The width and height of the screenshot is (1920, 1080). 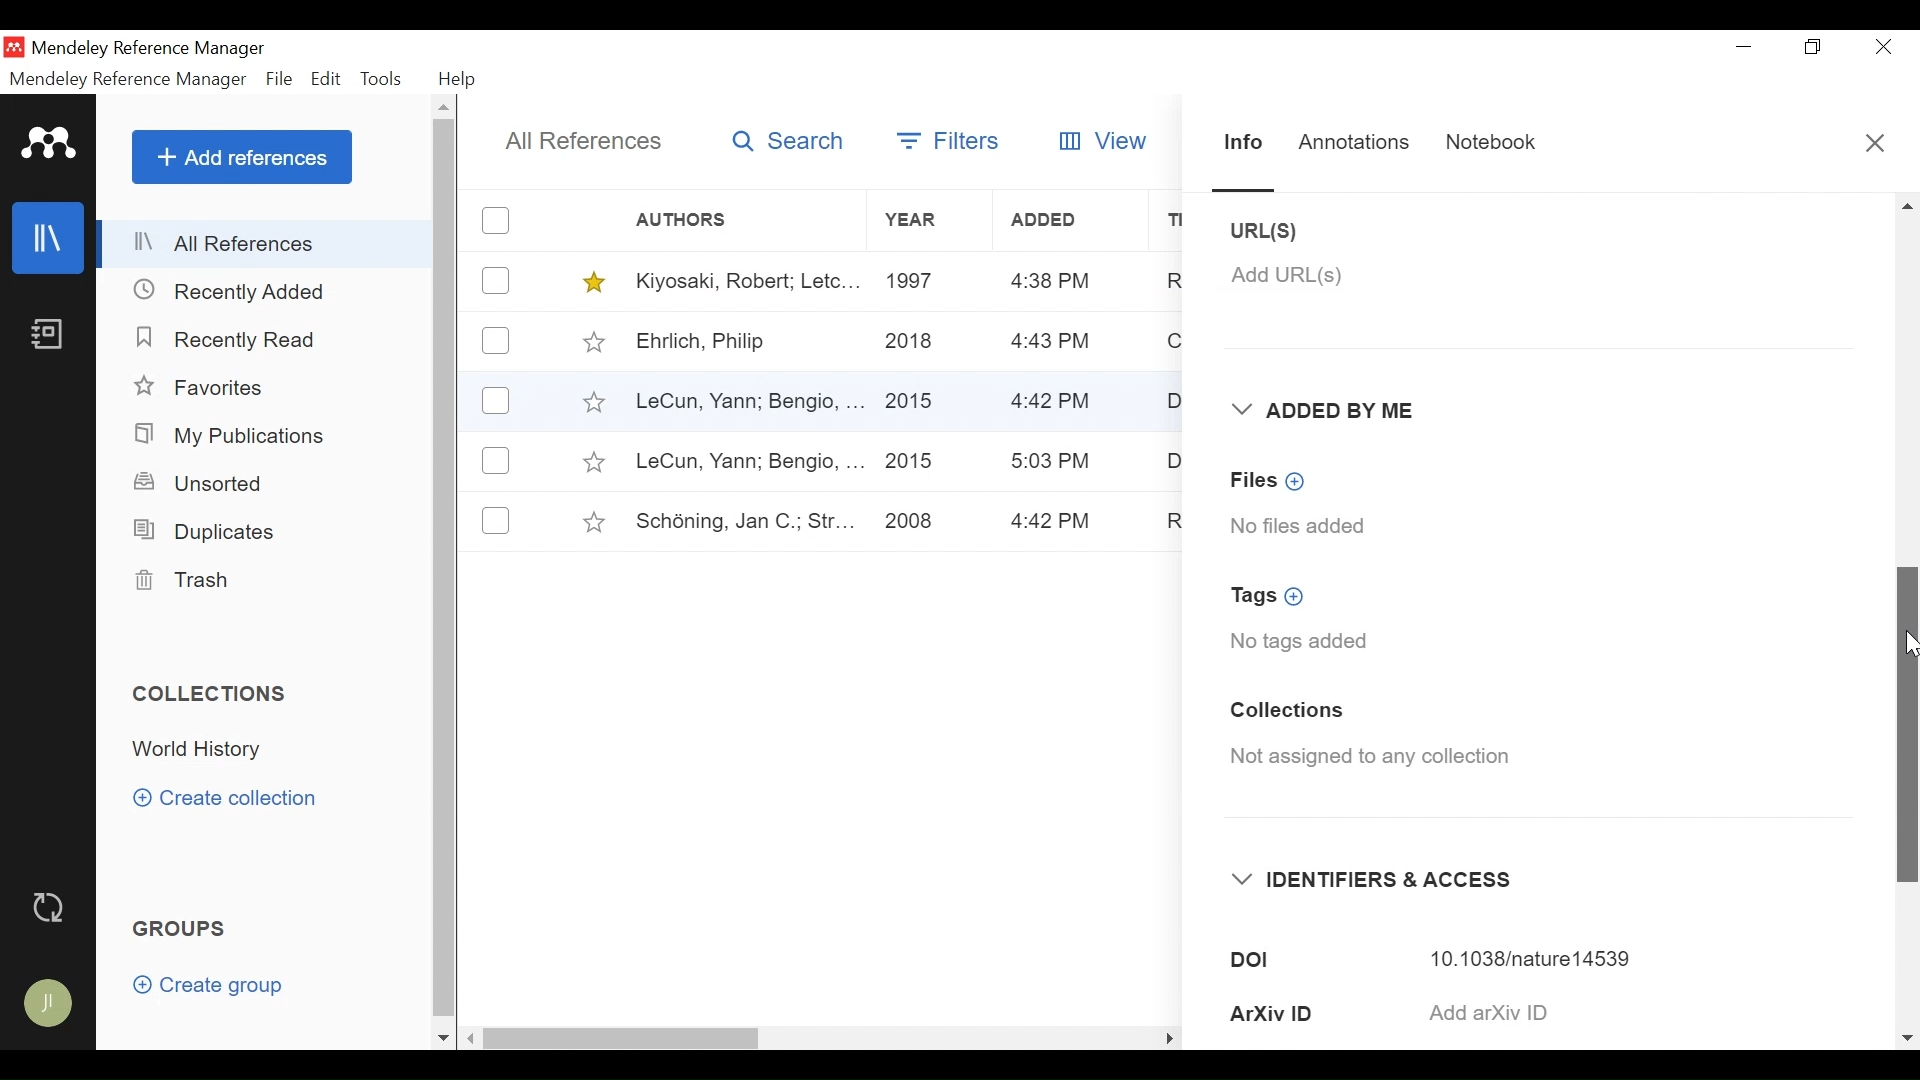 What do you see at coordinates (1745, 46) in the screenshot?
I see `minimize` at bounding box center [1745, 46].